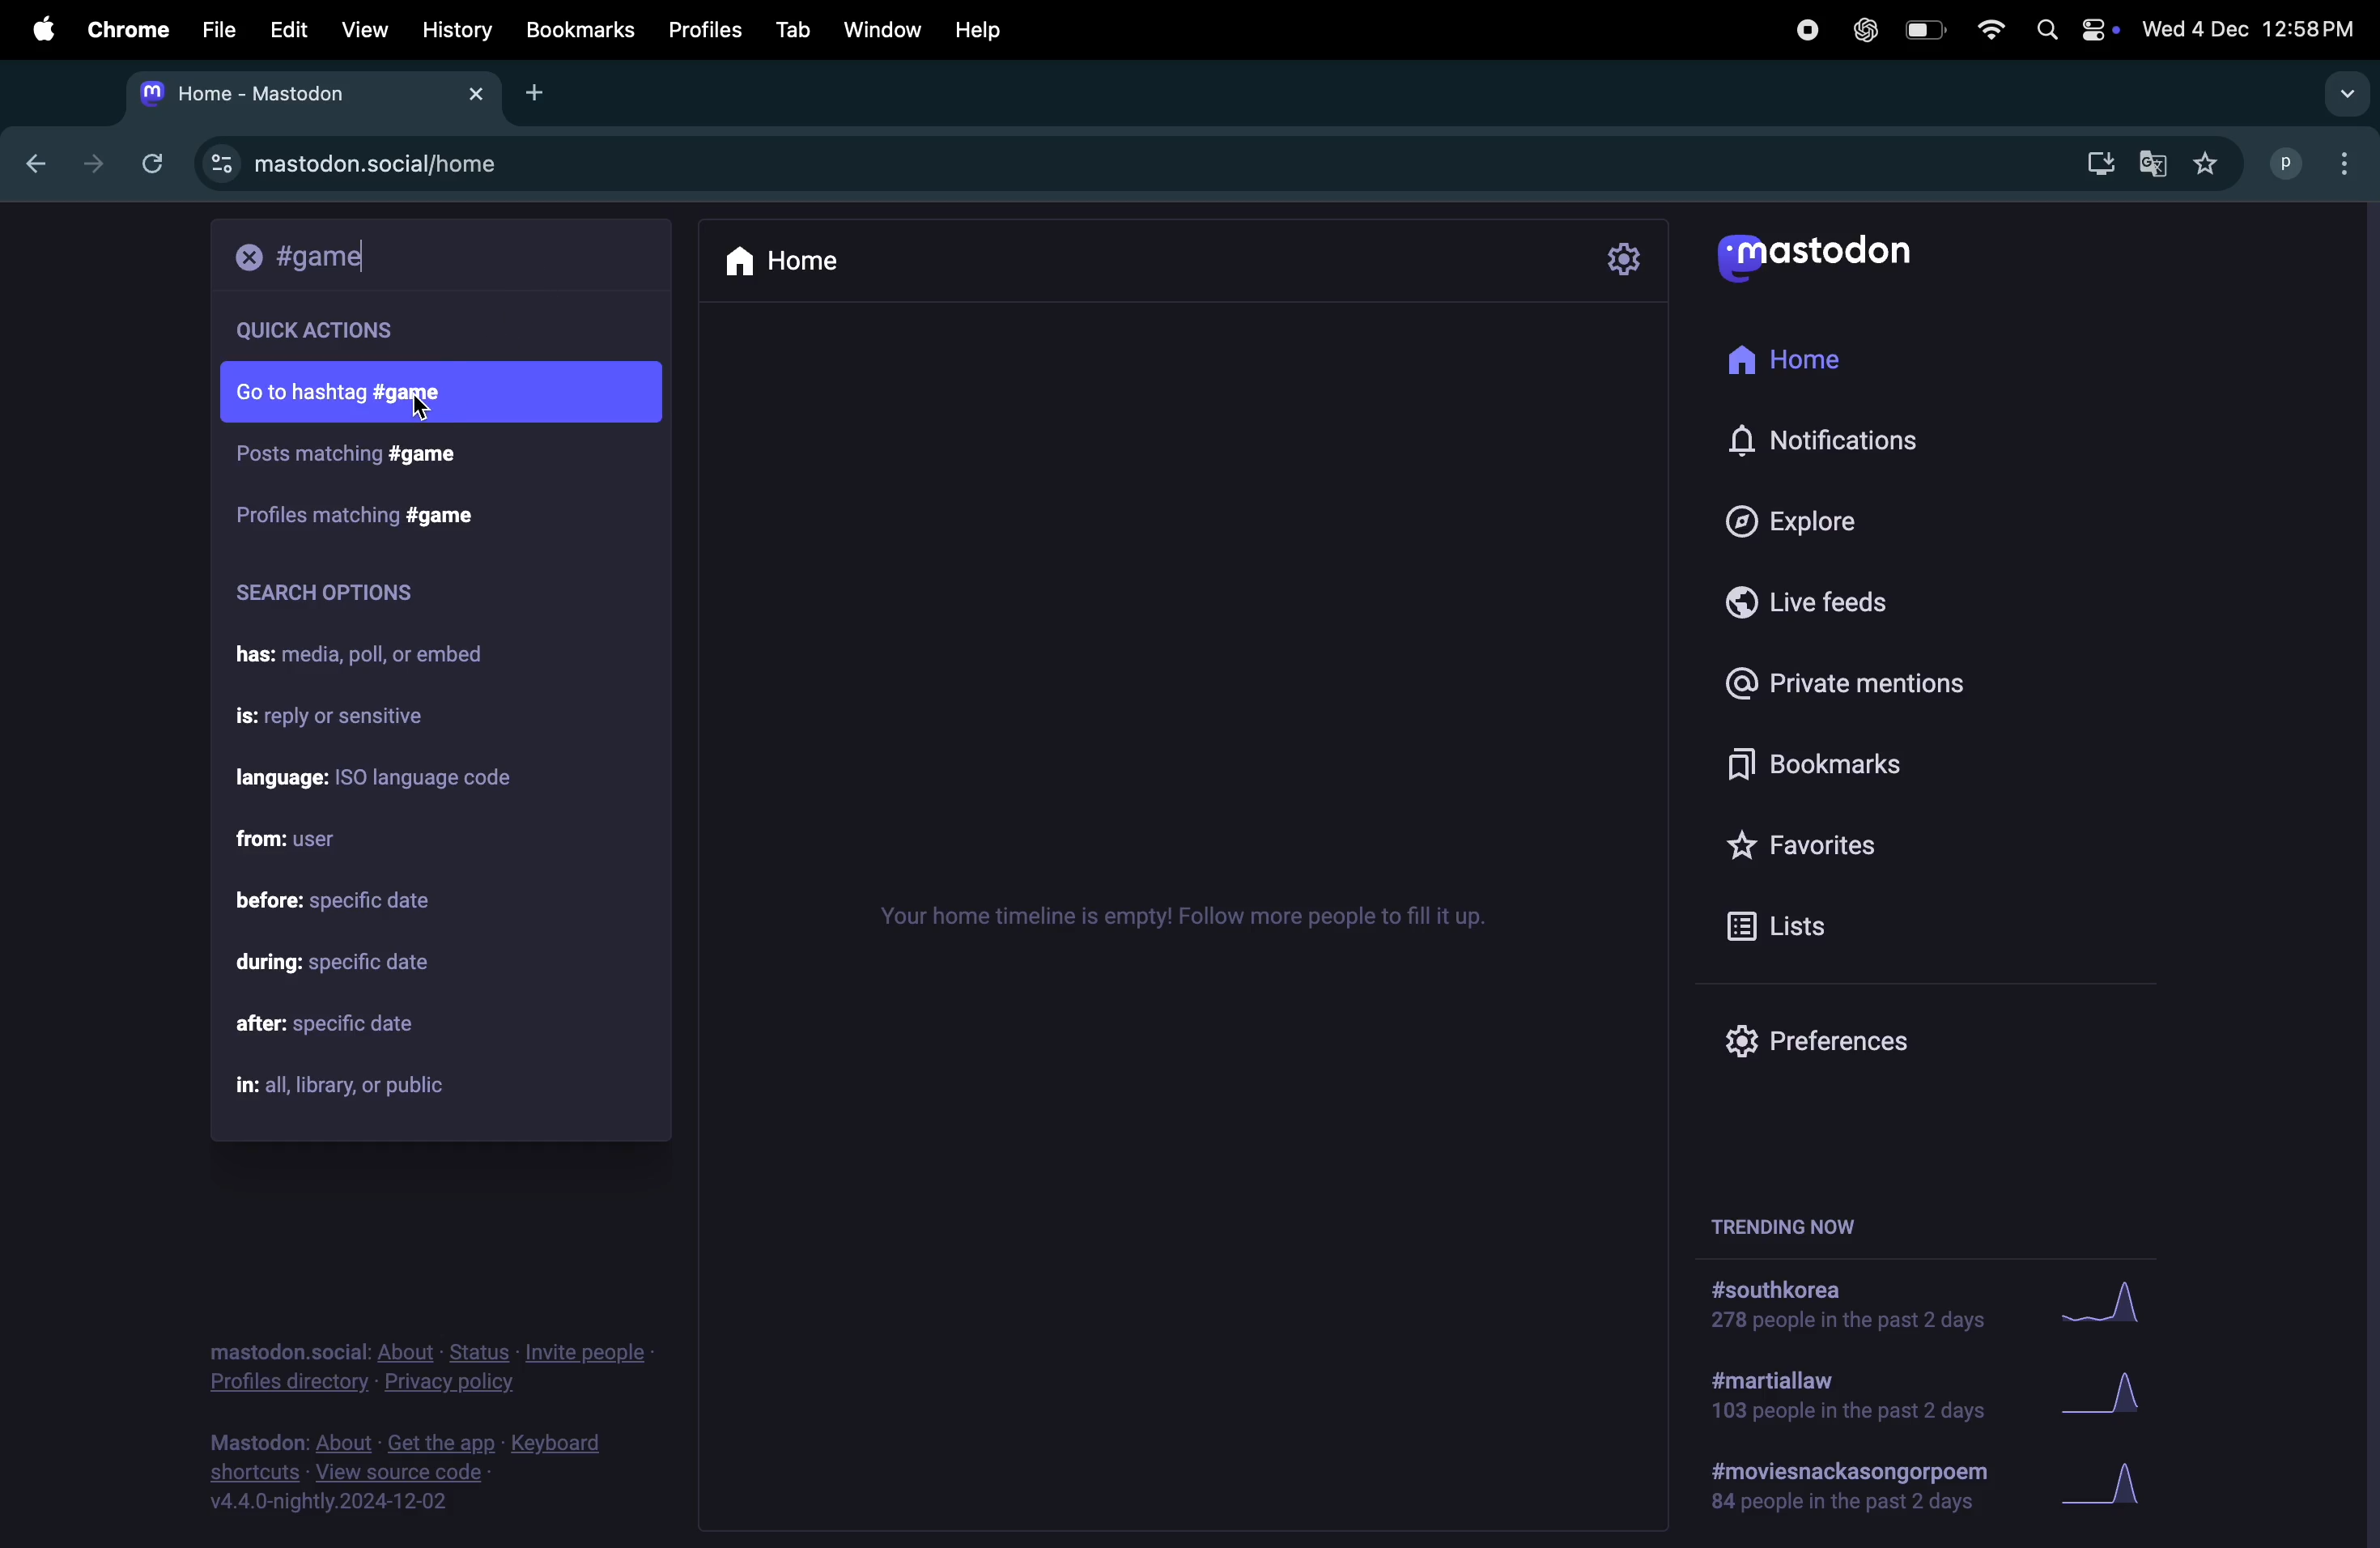 The height and width of the screenshot is (1548, 2380). What do you see at coordinates (1628, 257) in the screenshot?
I see `setting` at bounding box center [1628, 257].